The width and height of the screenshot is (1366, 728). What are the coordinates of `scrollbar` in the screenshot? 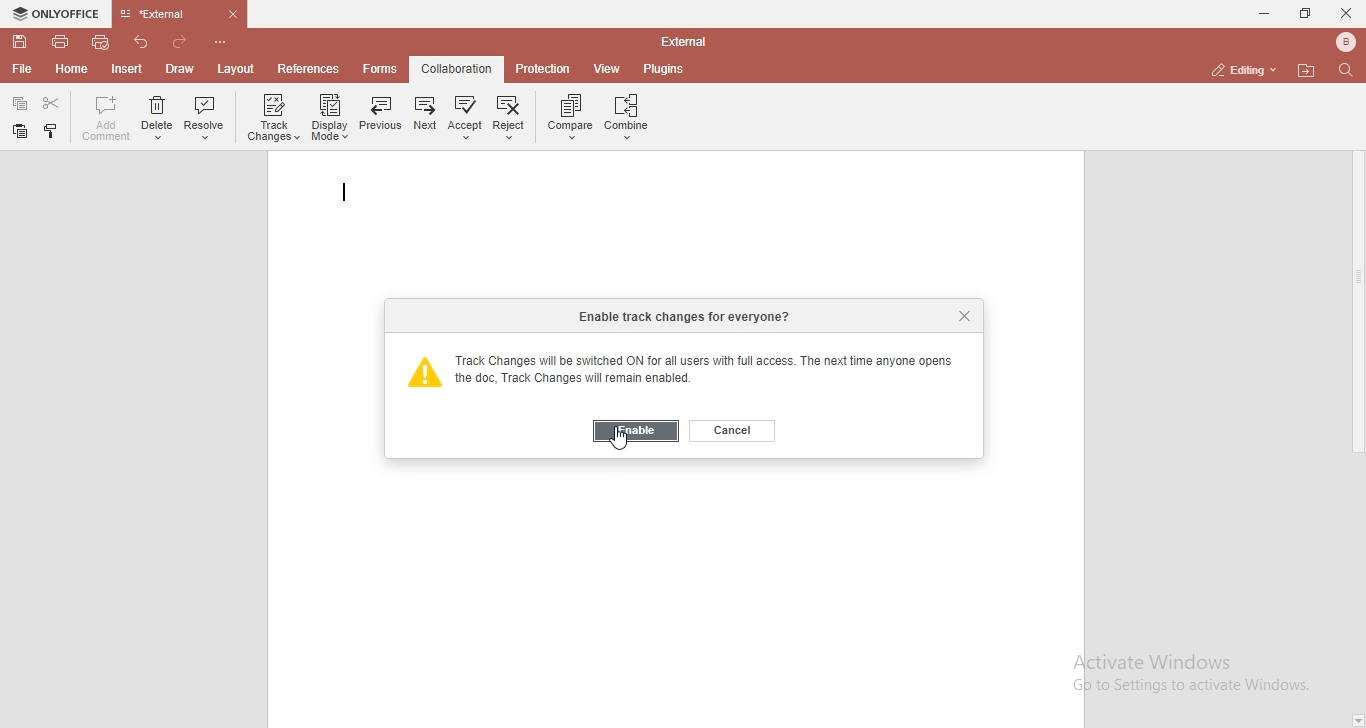 It's located at (1357, 278).